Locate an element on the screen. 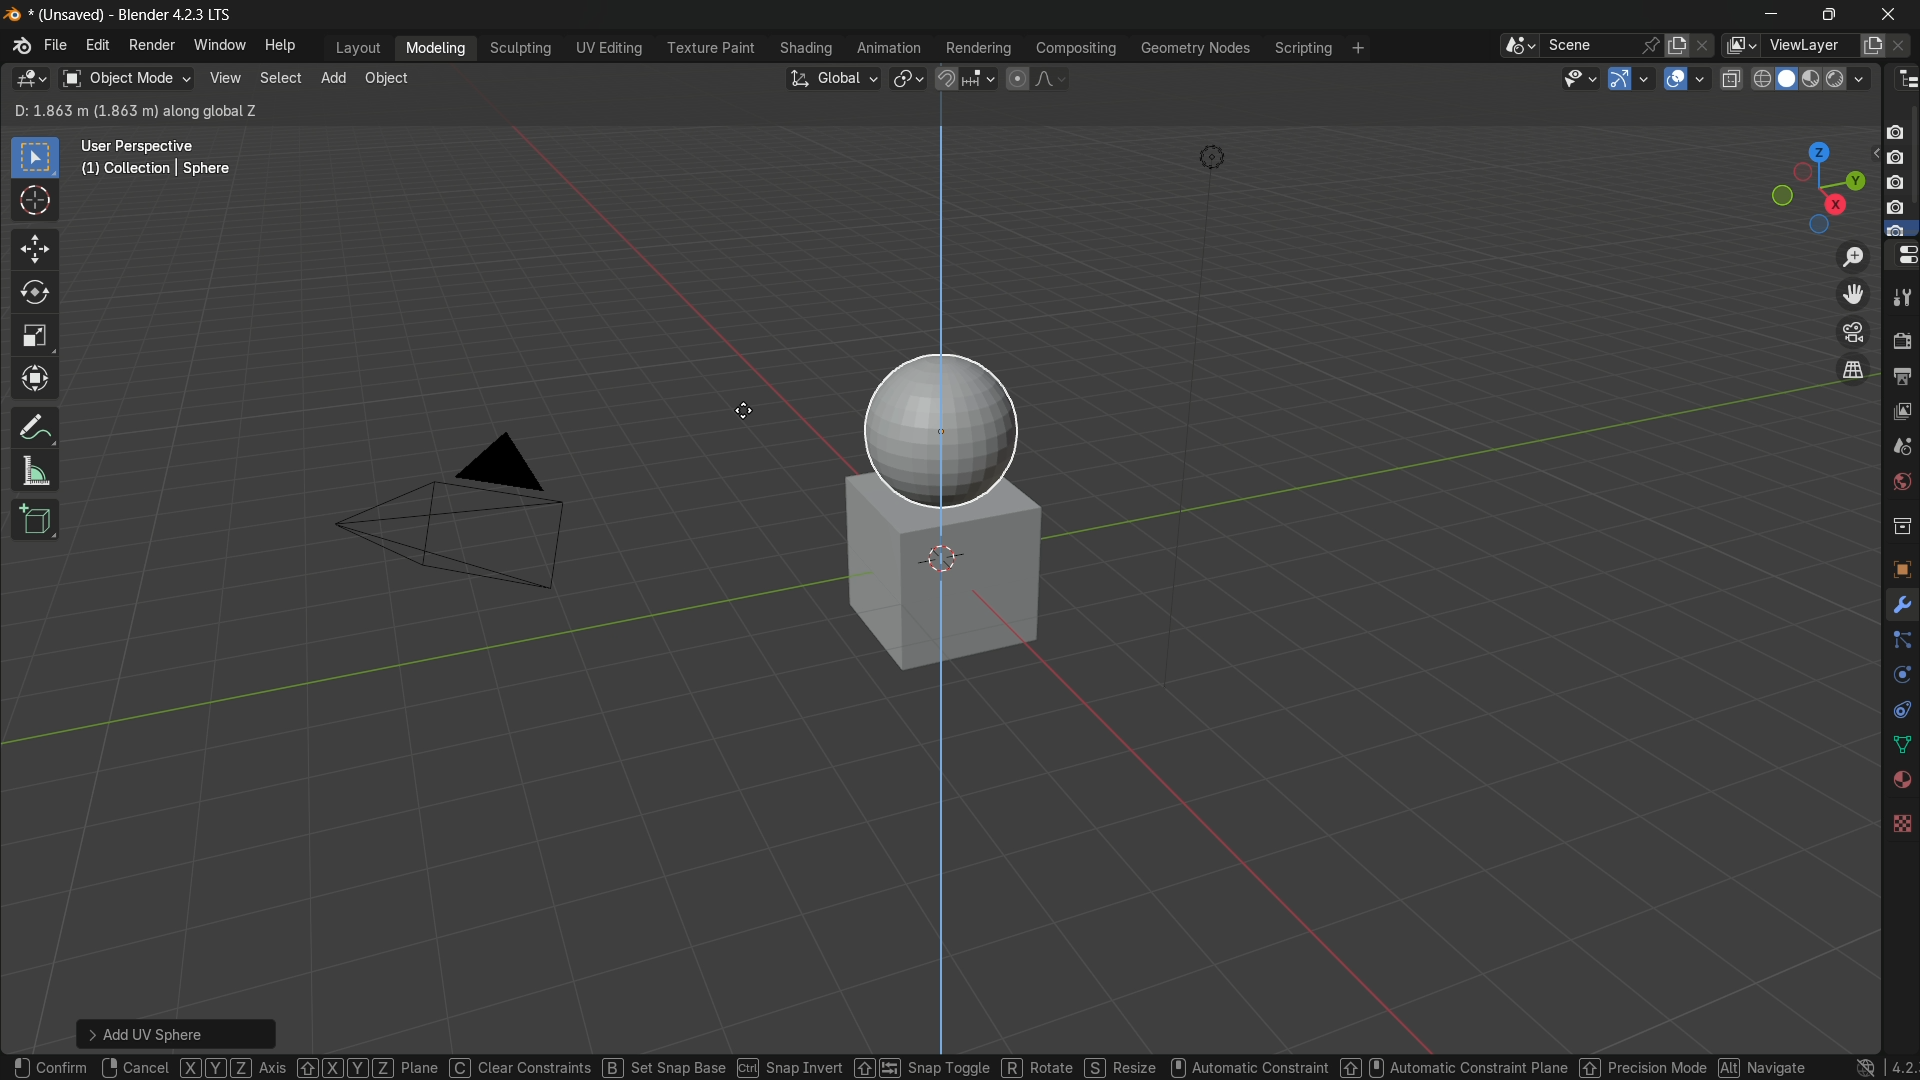 This screenshot has height=1080, width=1920. Precision Mode is located at coordinates (1491, 1063).